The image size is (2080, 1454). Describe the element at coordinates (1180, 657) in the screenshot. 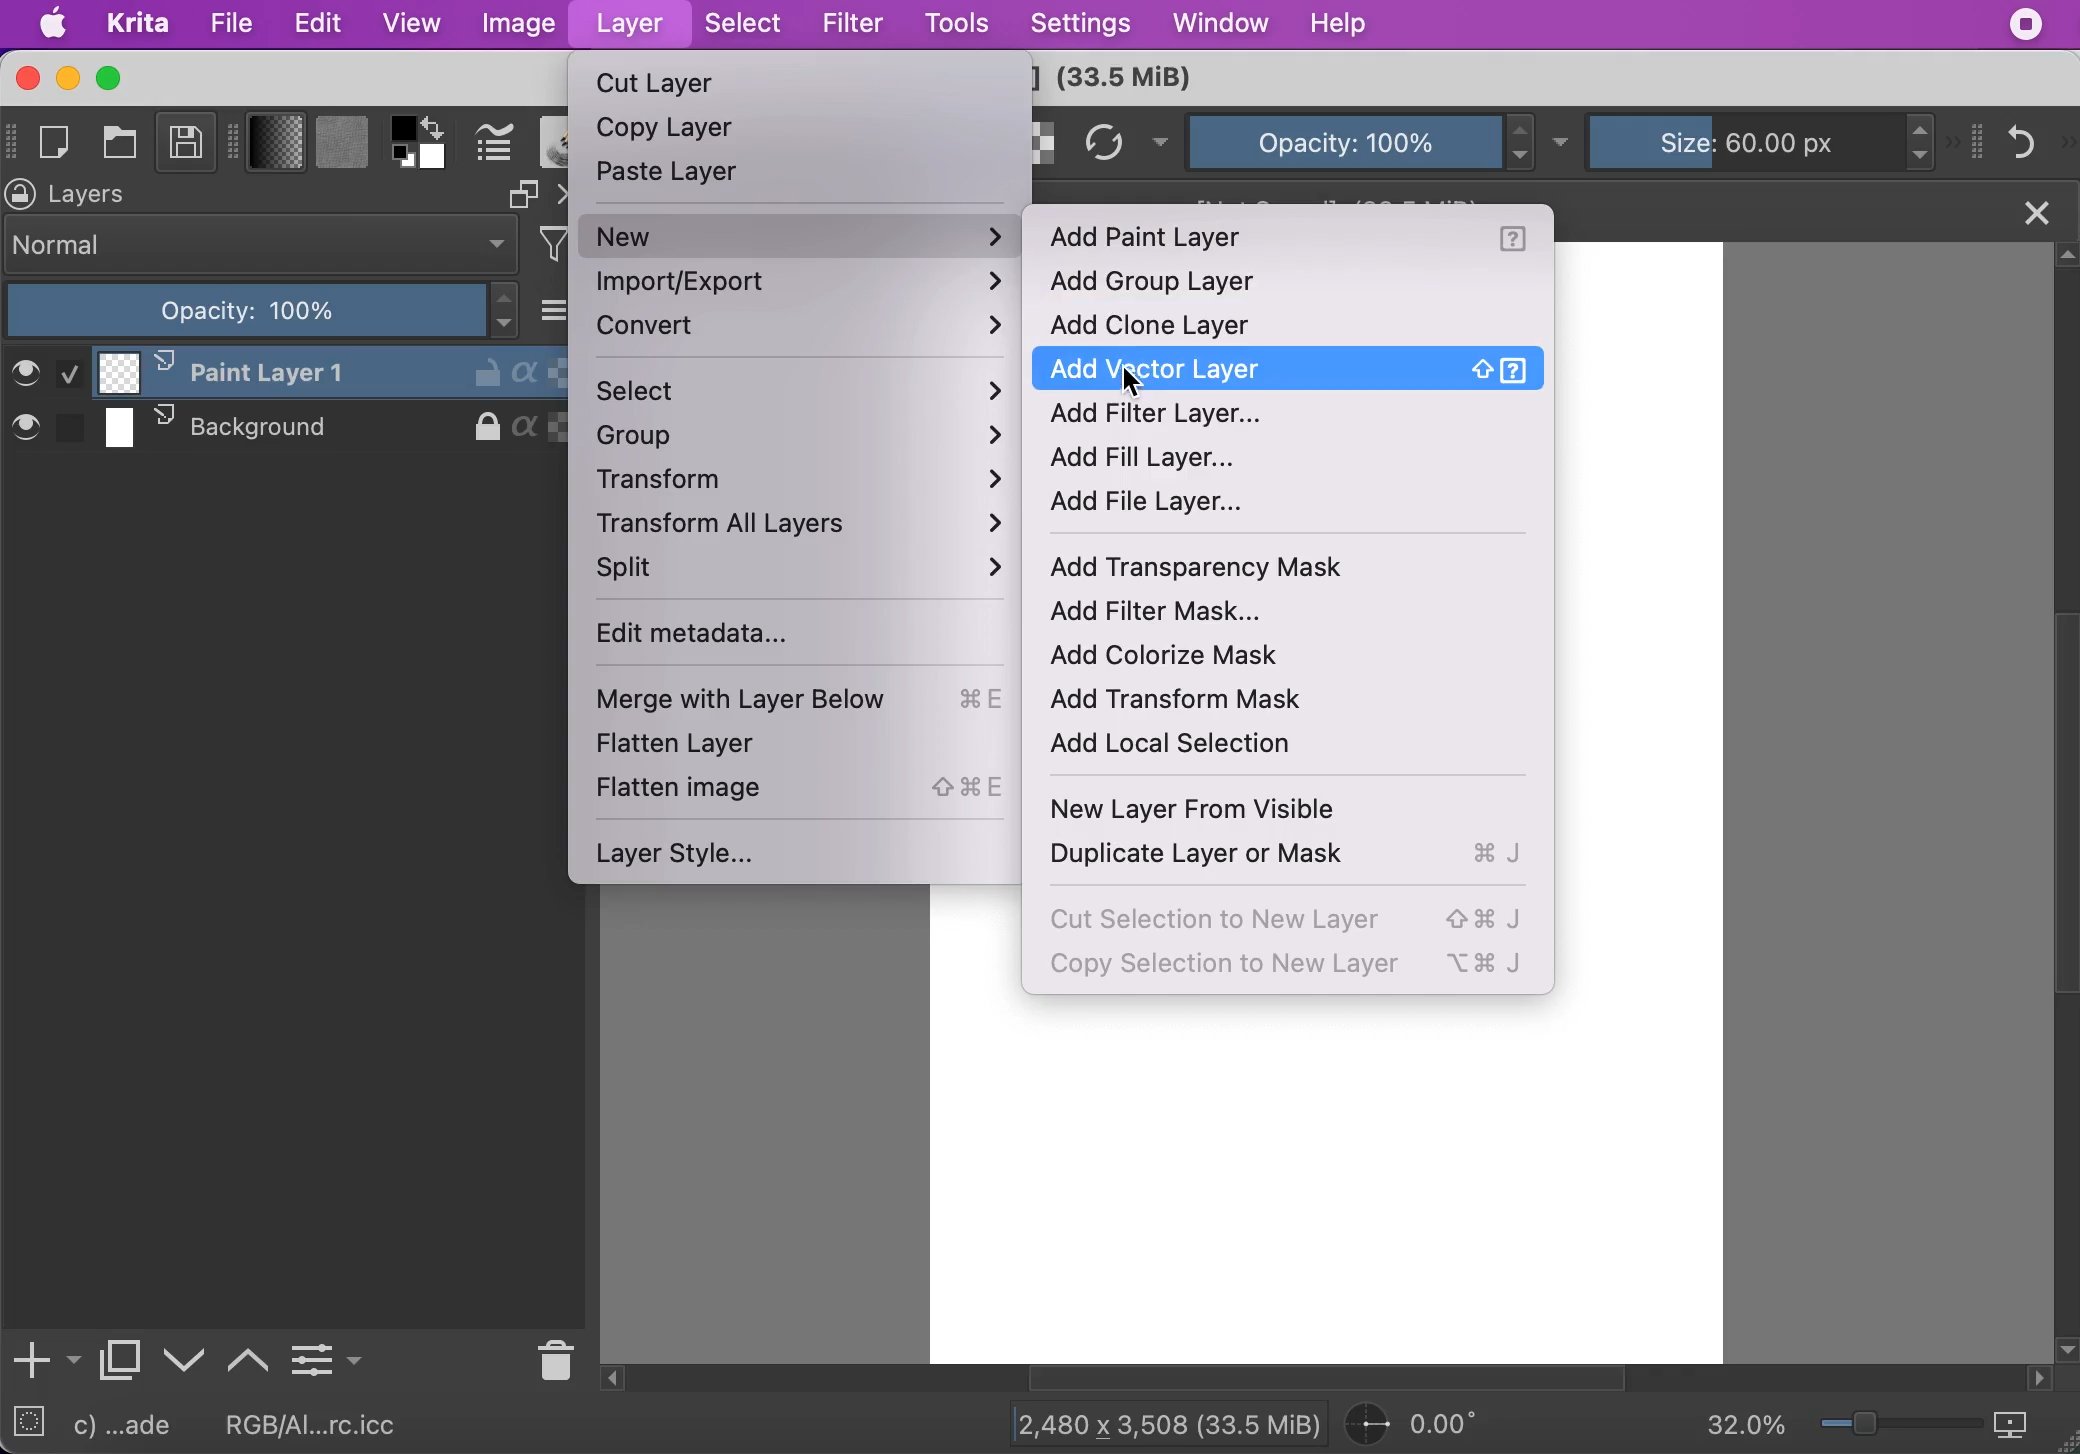

I see `add colorize mask` at that location.